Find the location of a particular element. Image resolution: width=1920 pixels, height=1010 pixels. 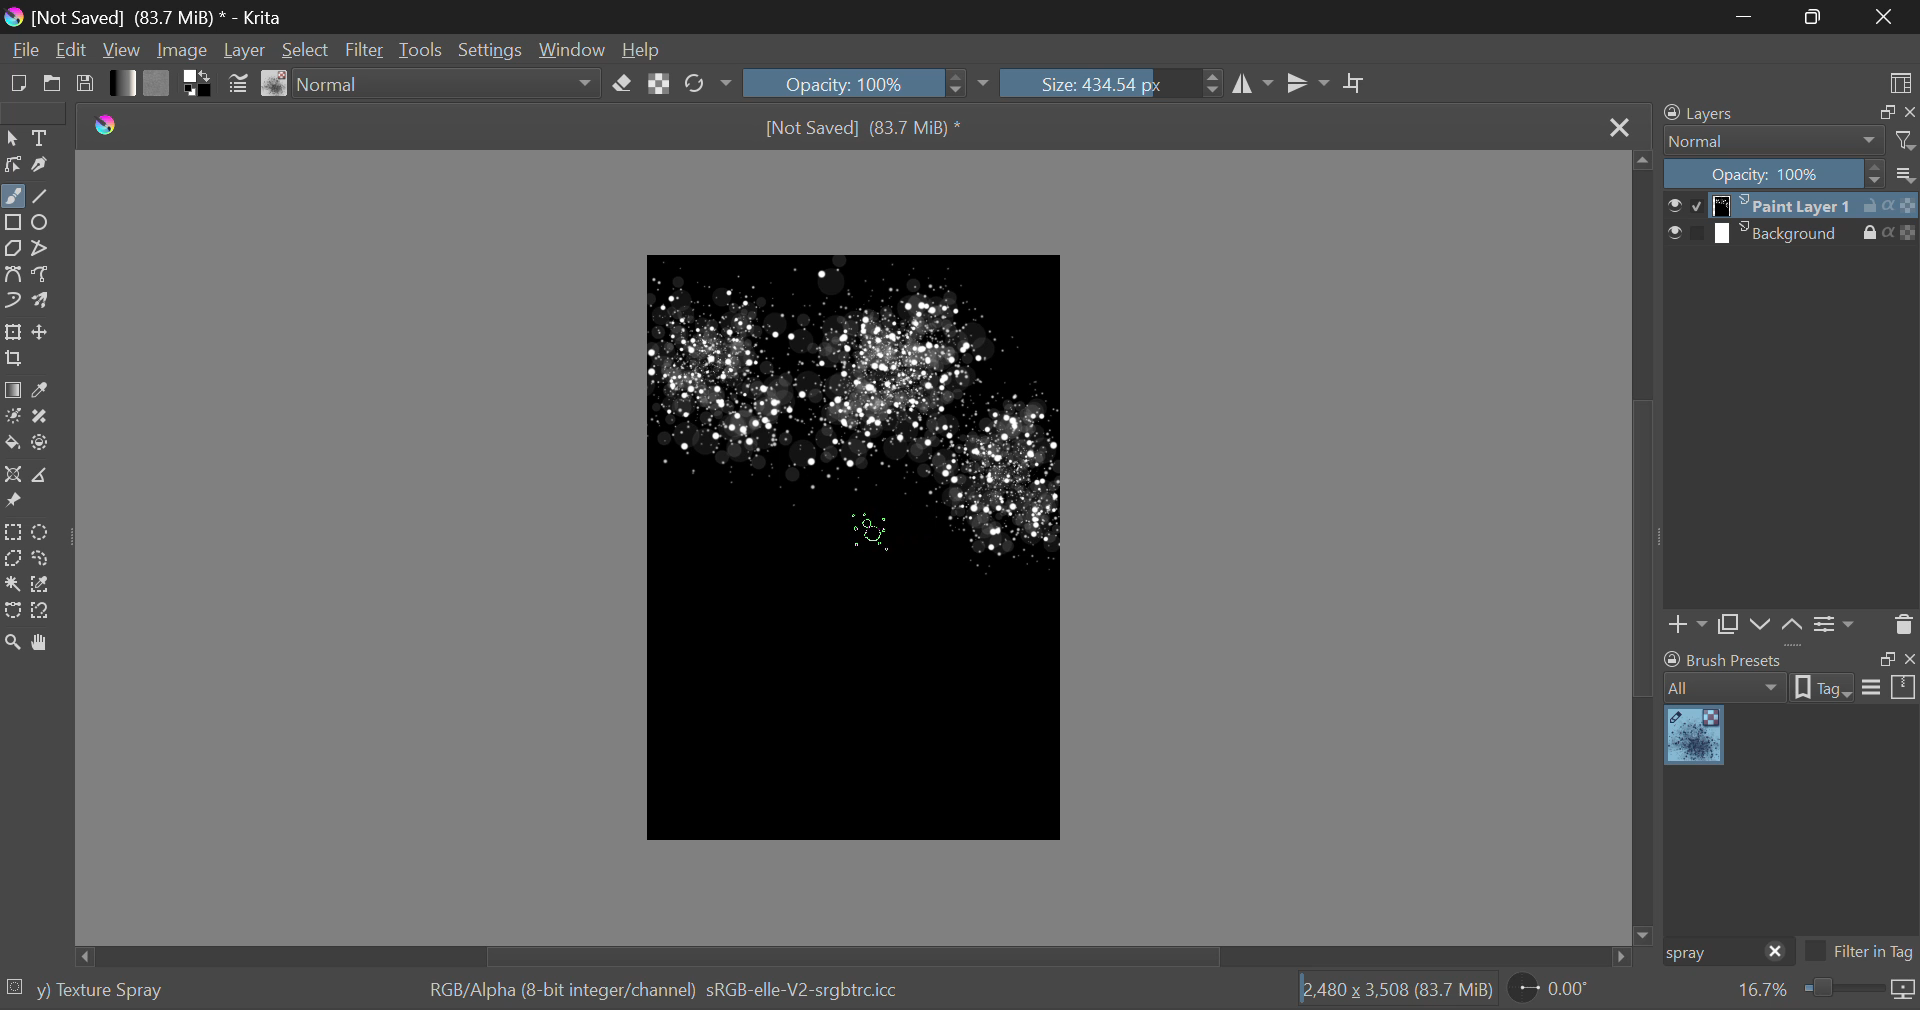

Settings is located at coordinates (1837, 625).